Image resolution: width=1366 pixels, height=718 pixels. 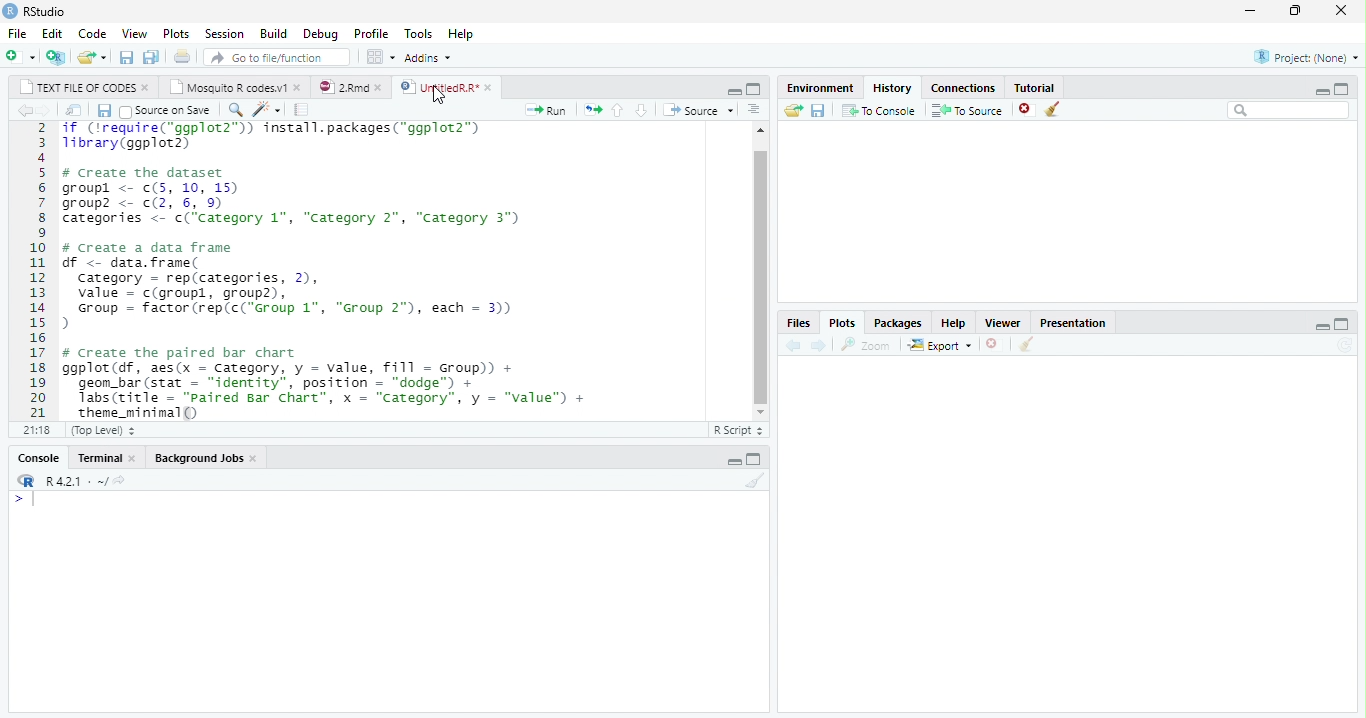 I want to click on find and replace, so click(x=234, y=109).